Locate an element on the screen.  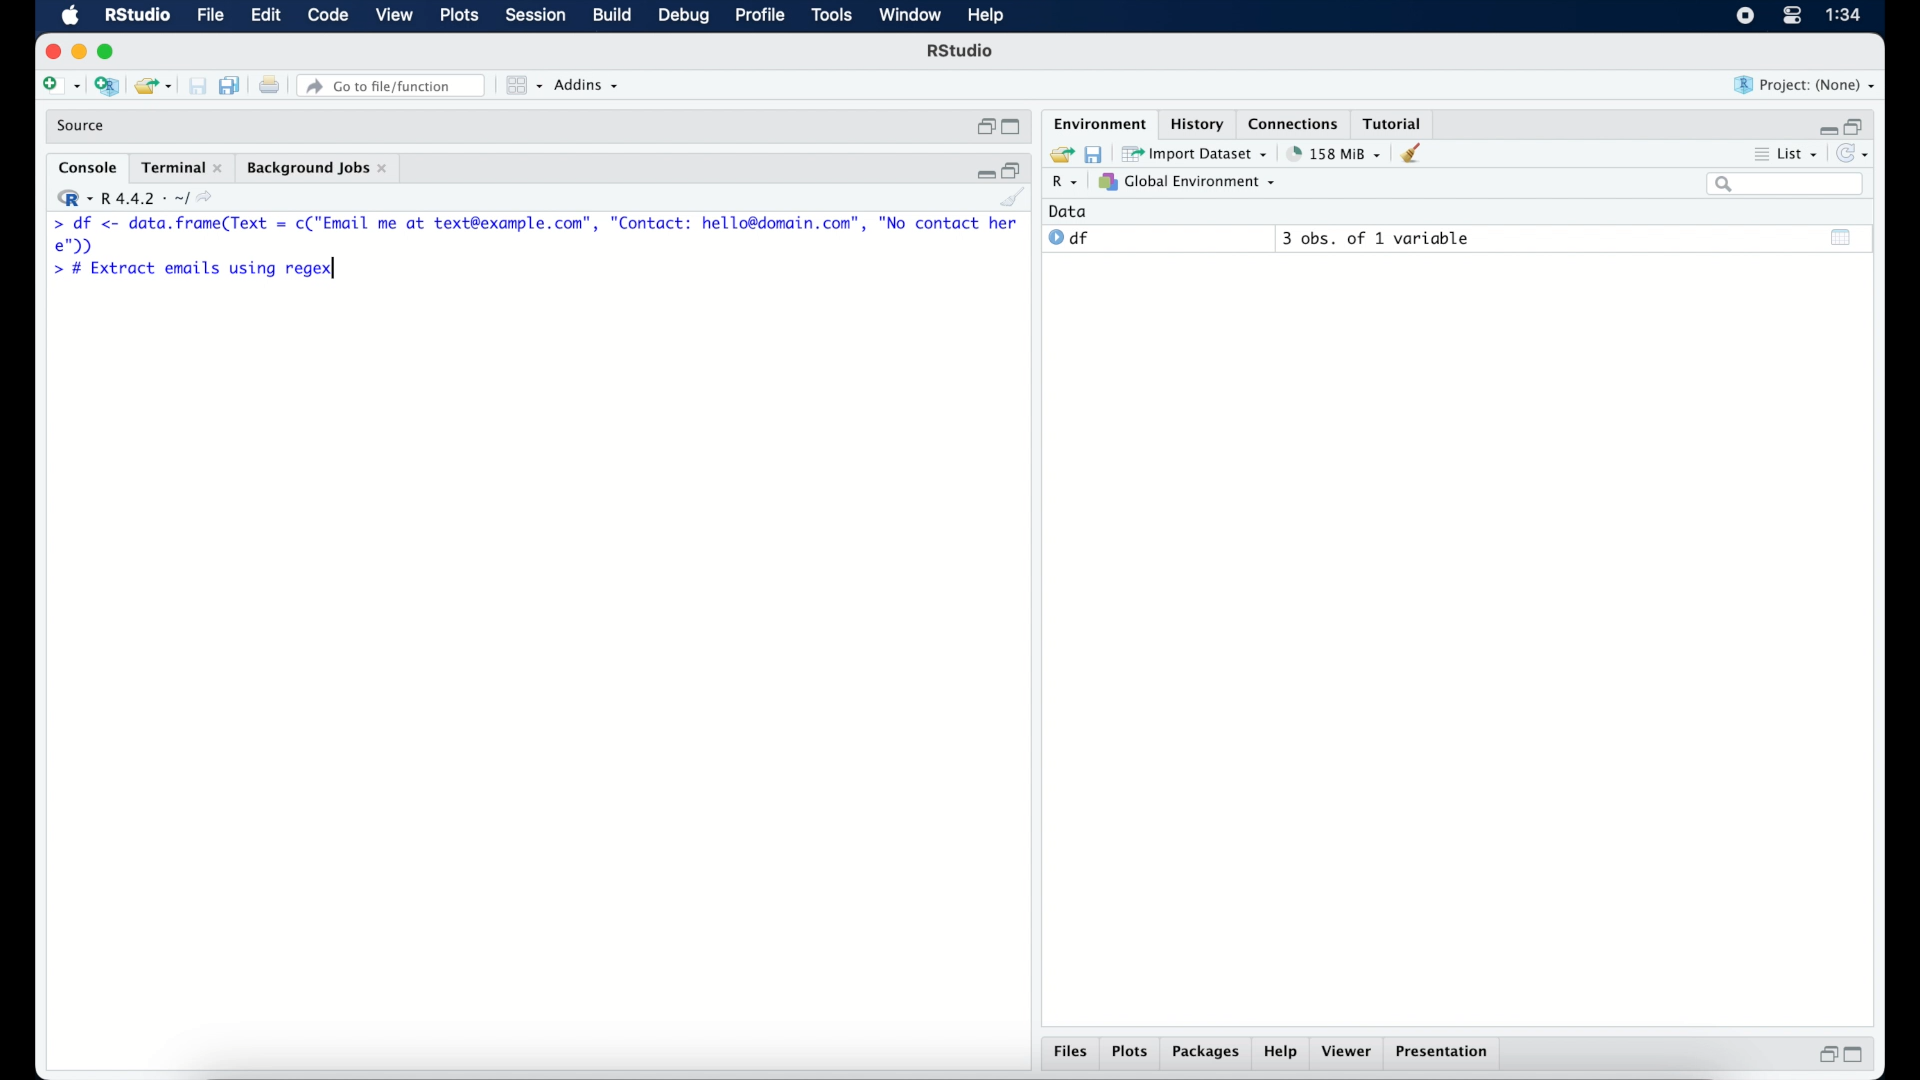
packages is located at coordinates (1205, 1053).